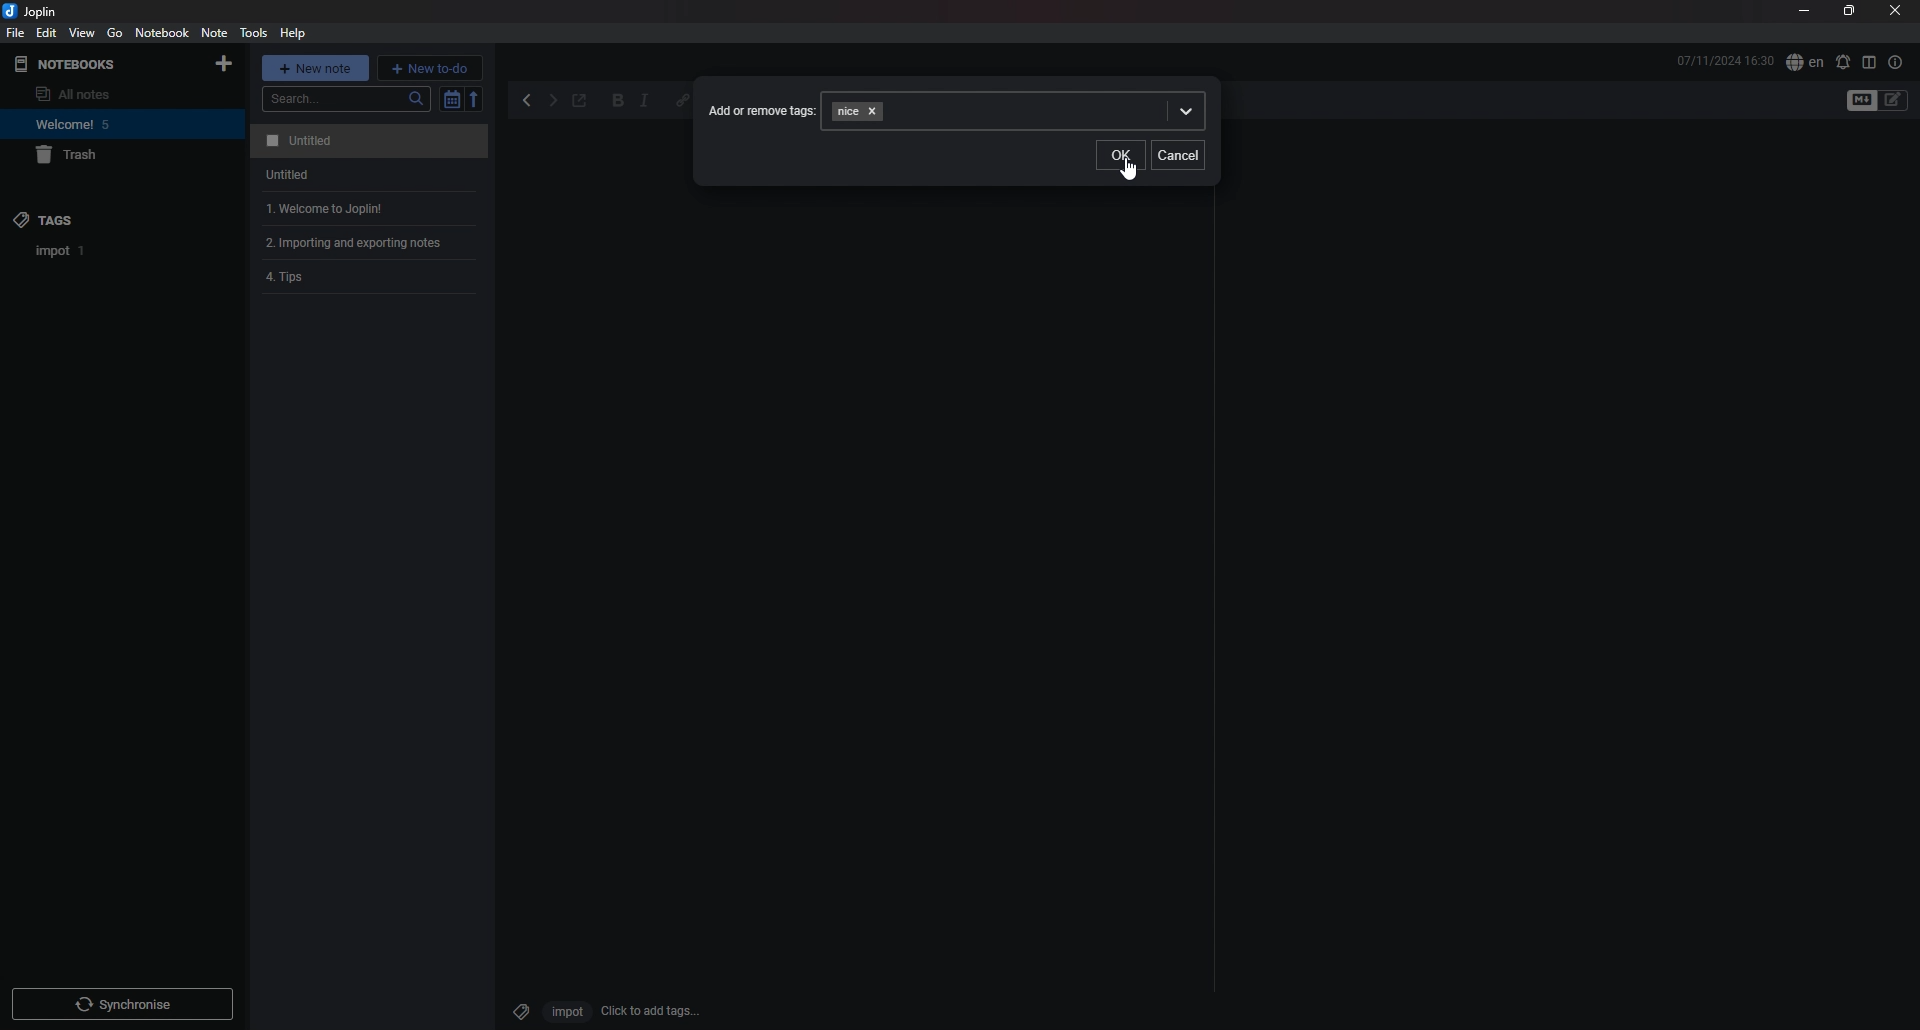 Image resolution: width=1920 pixels, height=1030 pixels. What do you see at coordinates (430, 67) in the screenshot?
I see `new todo` at bounding box center [430, 67].